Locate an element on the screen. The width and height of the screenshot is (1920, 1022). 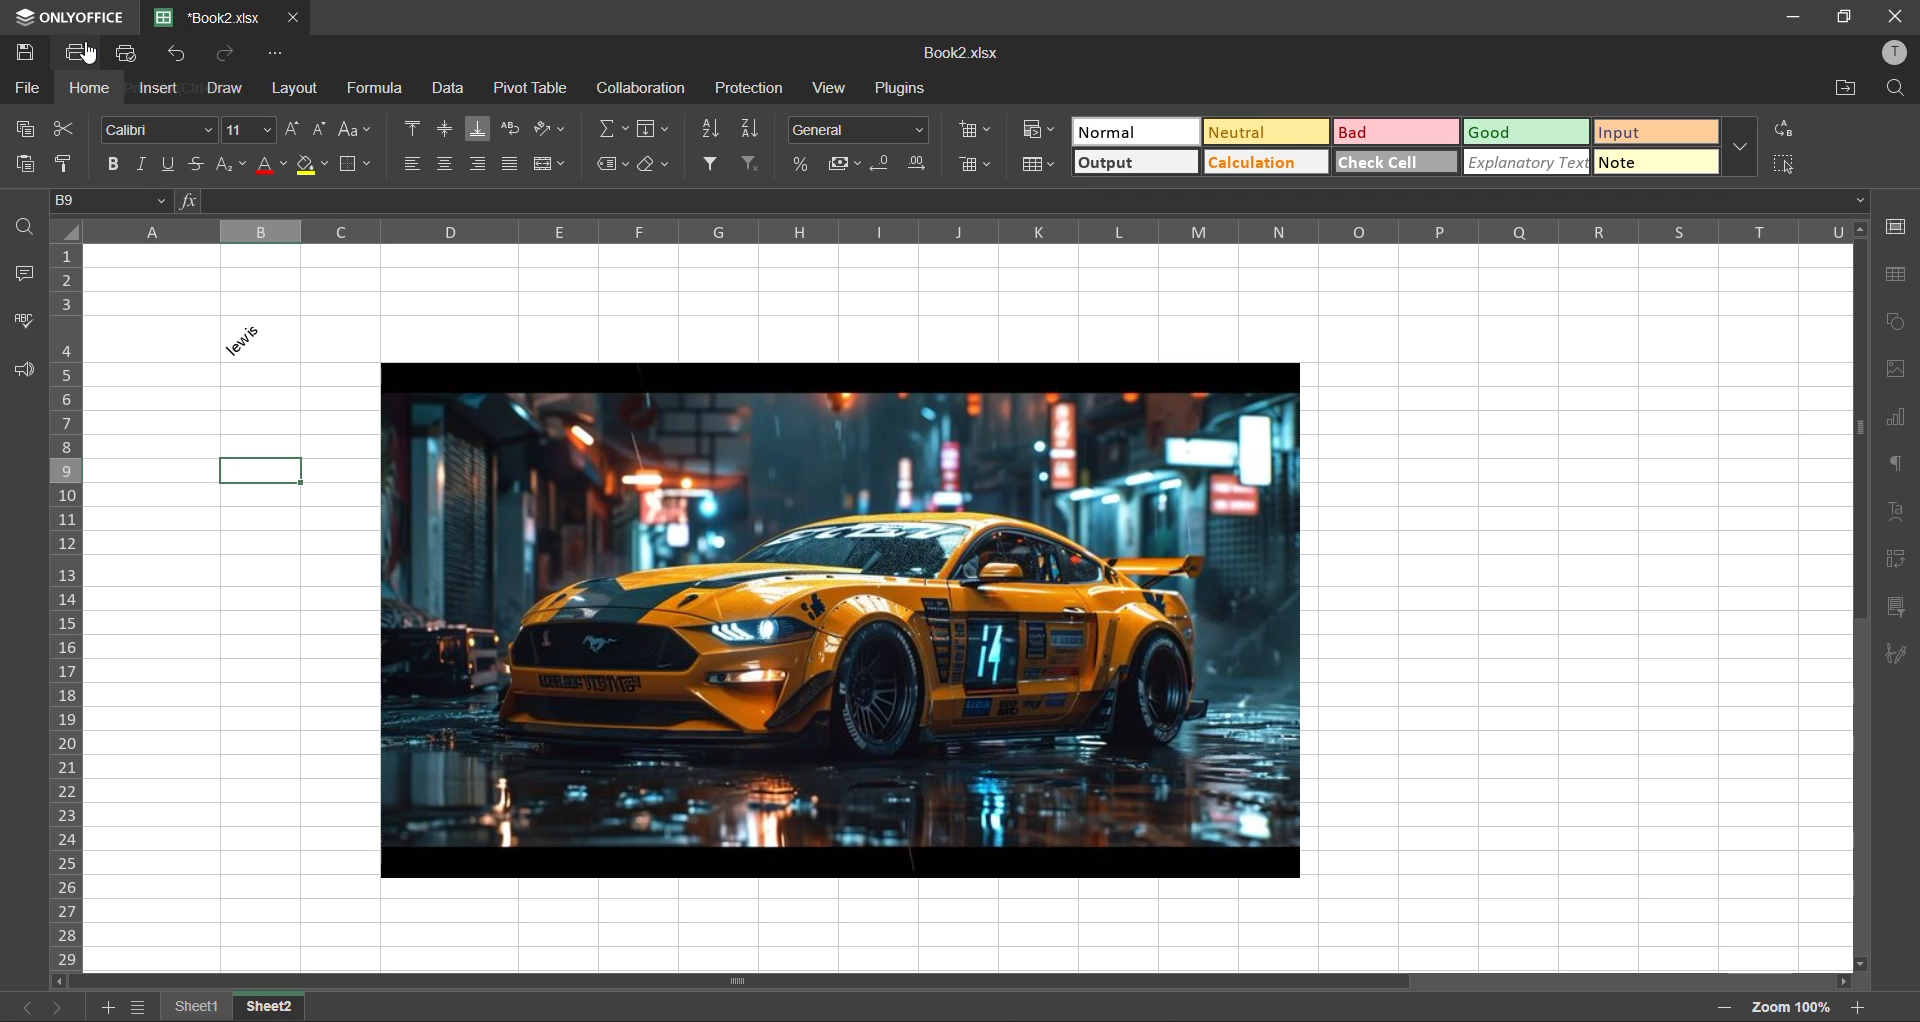
conditional formatting is located at coordinates (1039, 132).